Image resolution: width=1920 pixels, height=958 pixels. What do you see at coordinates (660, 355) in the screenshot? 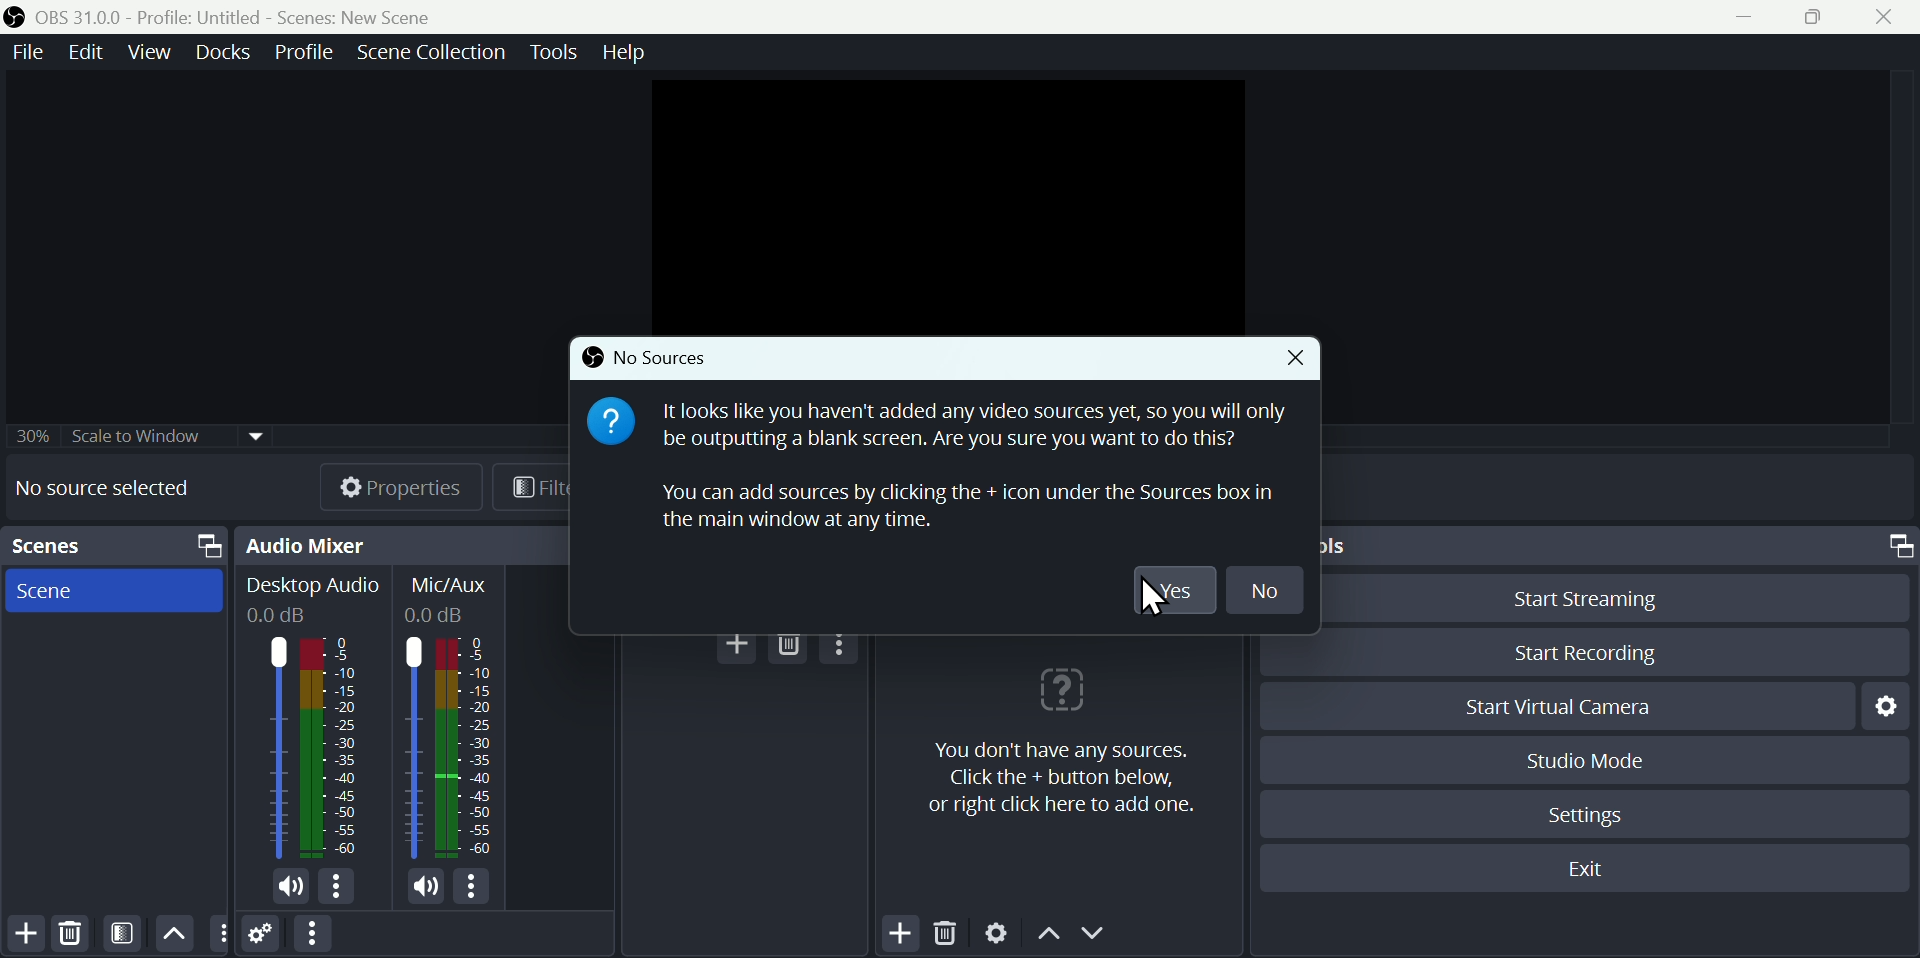
I see `No sources` at bounding box center [660, 355].